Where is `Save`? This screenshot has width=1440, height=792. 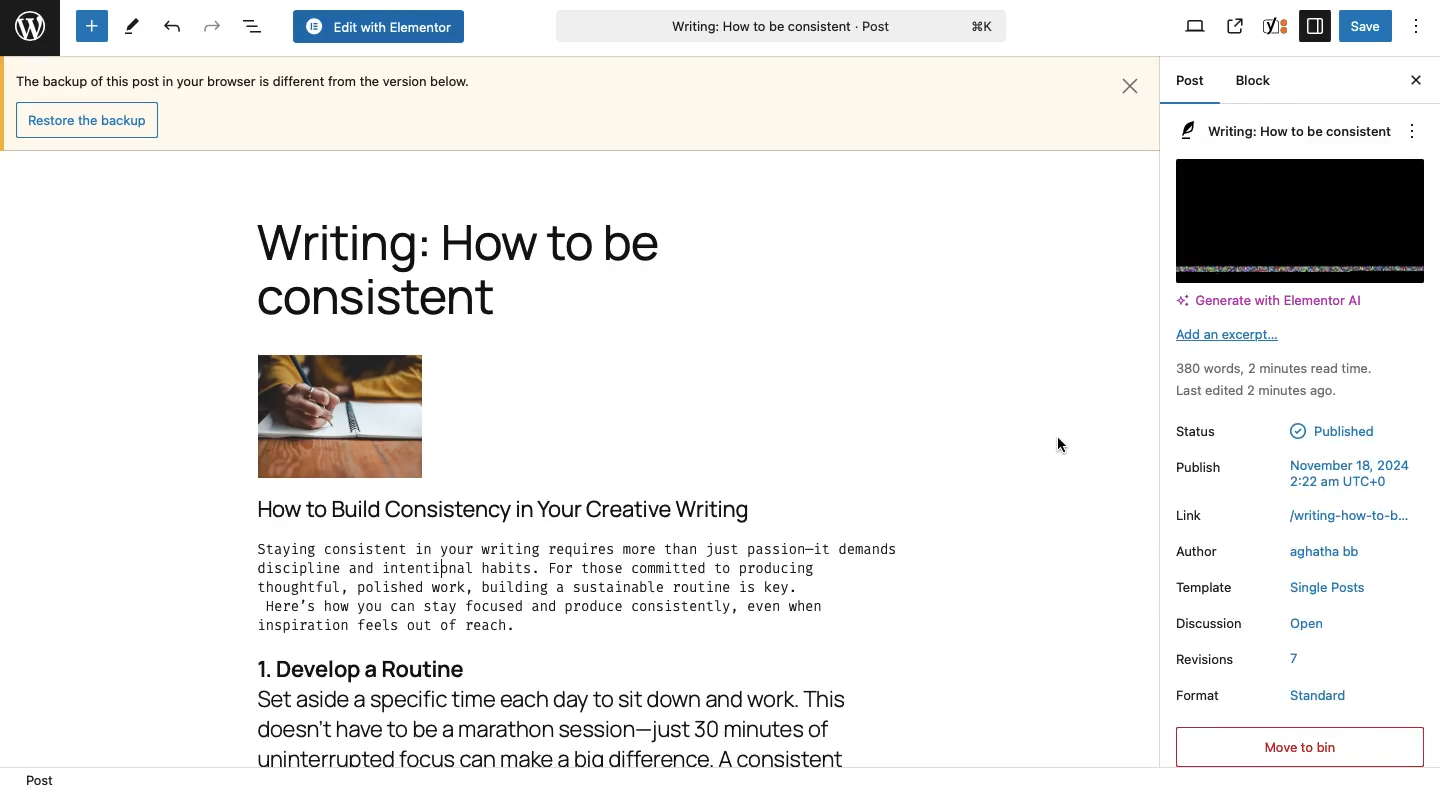 Save is located at coordinates (1365, 27).